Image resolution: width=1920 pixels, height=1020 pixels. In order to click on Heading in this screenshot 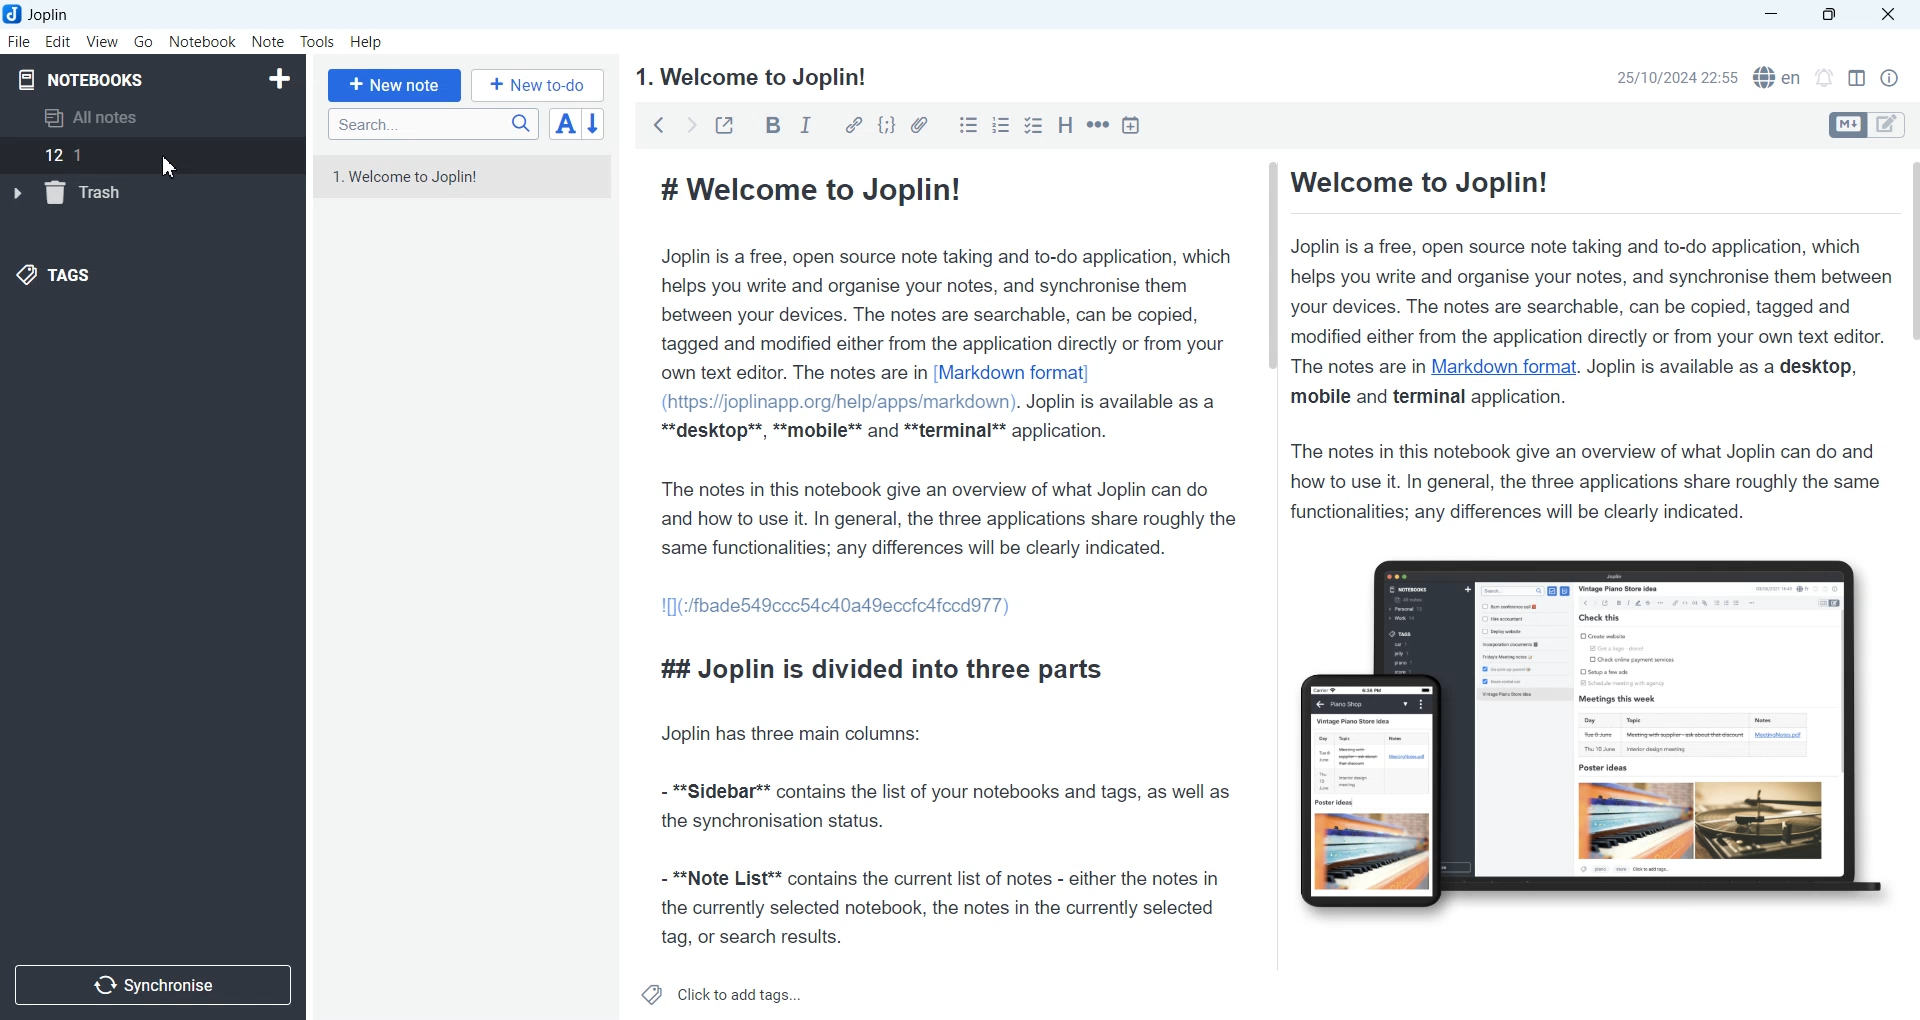, I will do `click(1067, 117)`.